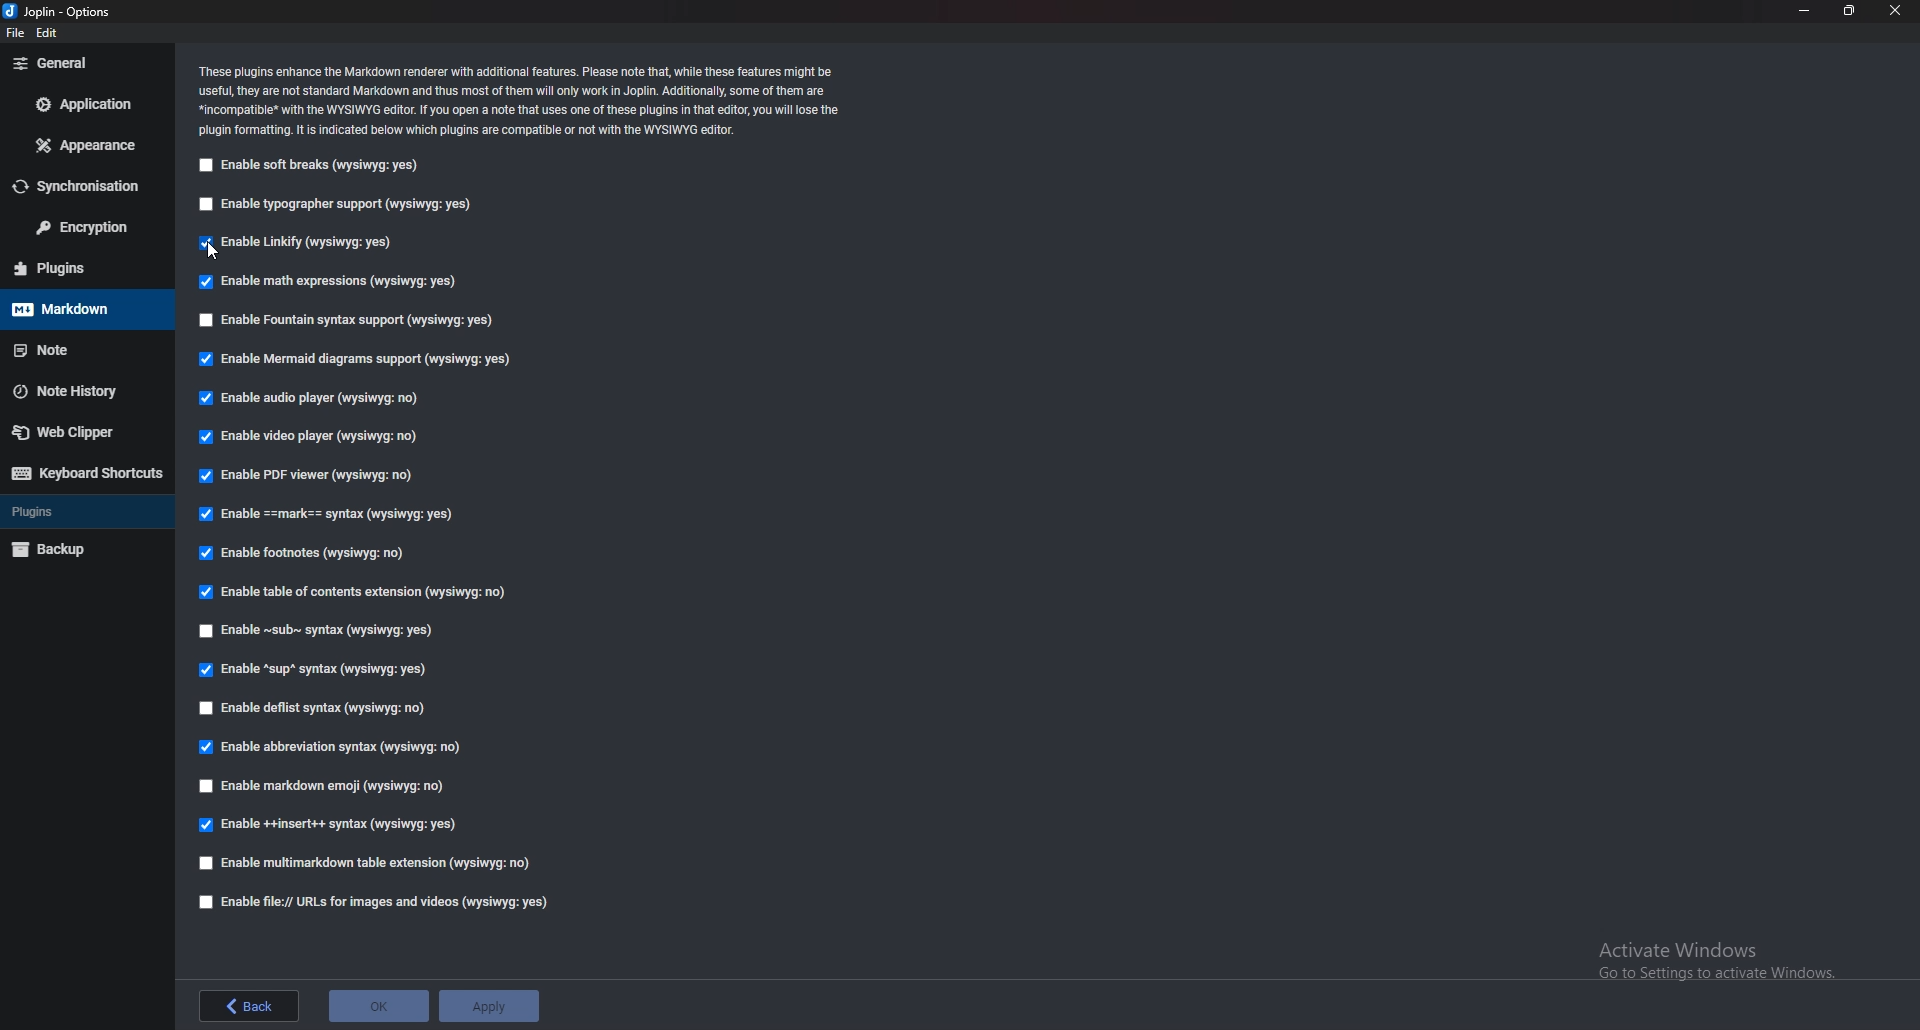 This screenshot has width=1920, height=1030. What do you see at coordinates (88, 62) in the screenshot?
I see `general` at bounding box center [88, 62].